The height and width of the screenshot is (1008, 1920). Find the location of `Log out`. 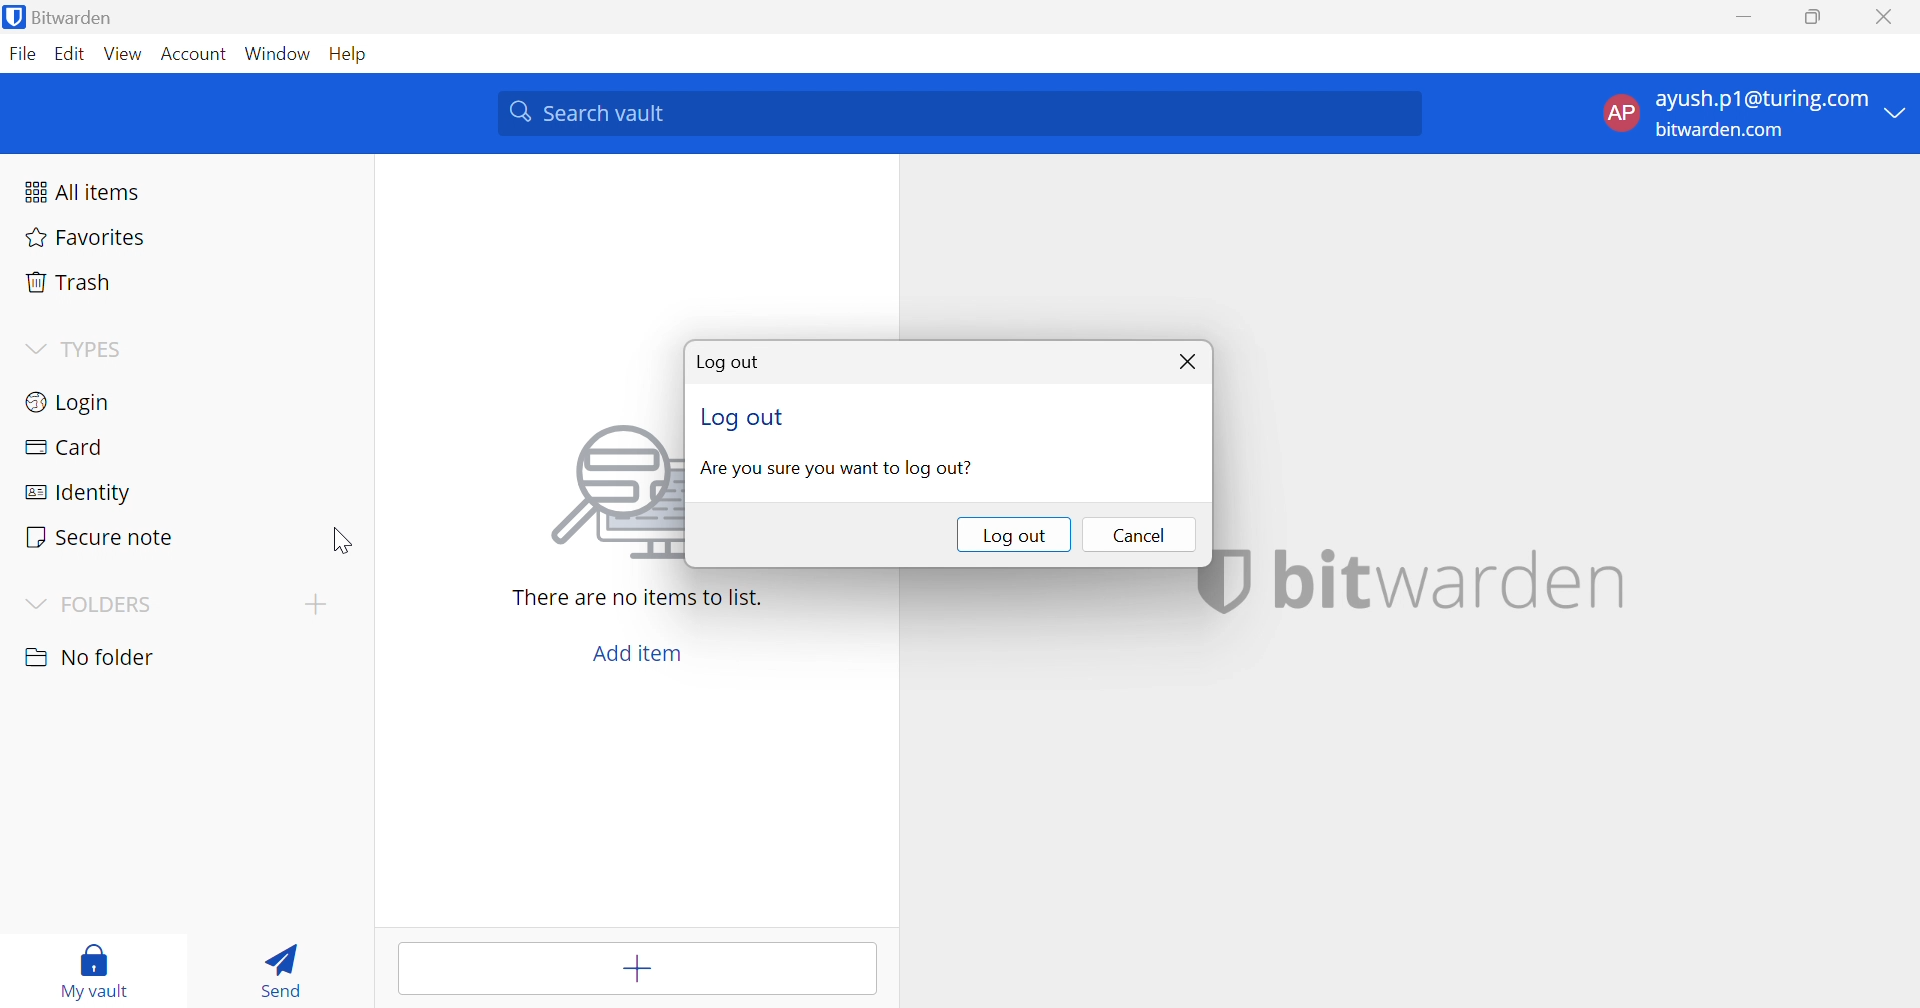

Log out is located at coordinates (730, 361).